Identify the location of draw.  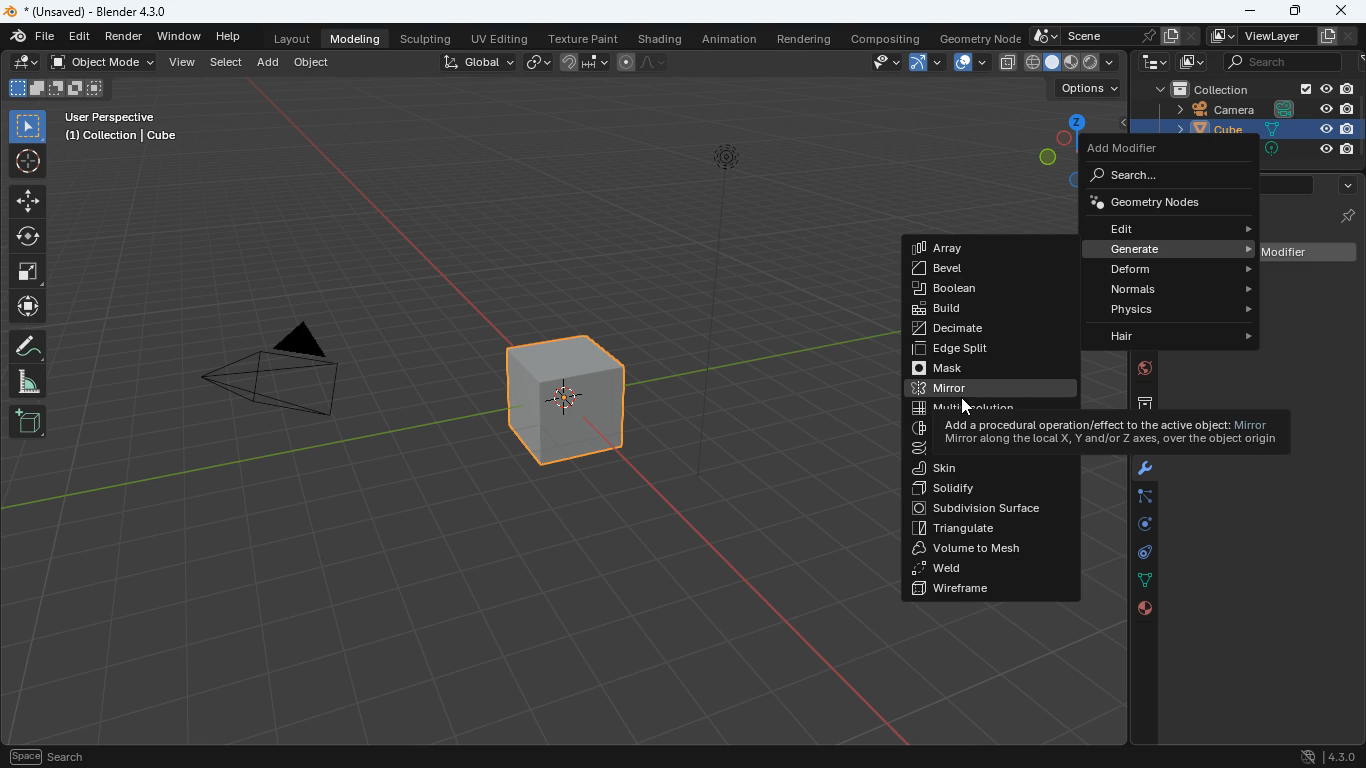
(25, 347).